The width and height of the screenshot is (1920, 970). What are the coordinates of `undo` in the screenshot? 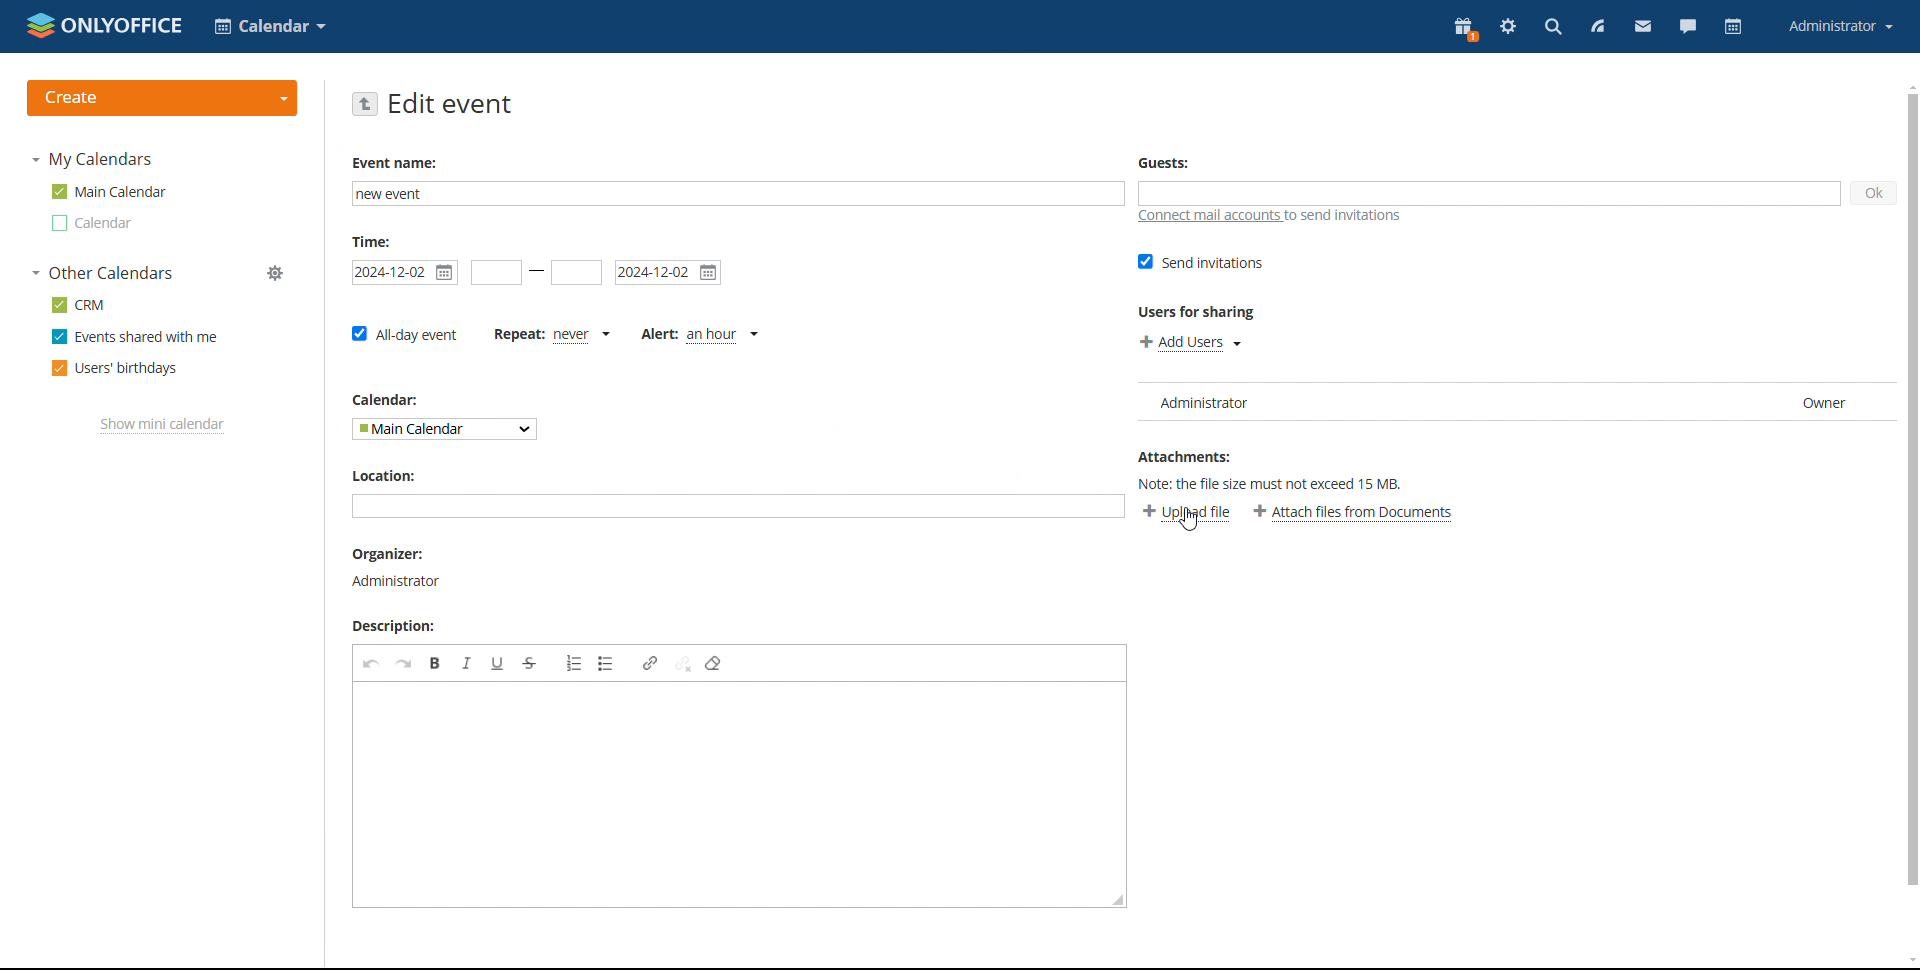 It's located at (371, 663).